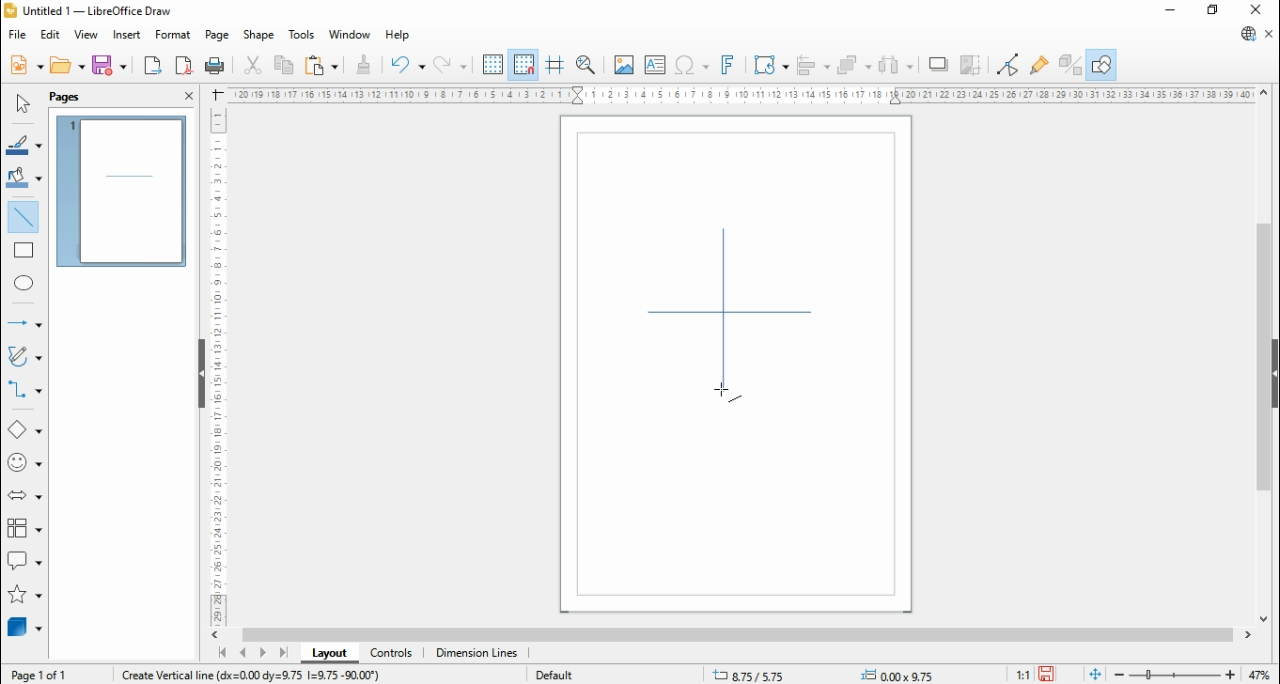 Image resolution: width=1280 pixels, height=684 pixels. What do you see at coordinates (770, 64) in the screenshot?
I see `transformations` at bounding box center [770, 64].